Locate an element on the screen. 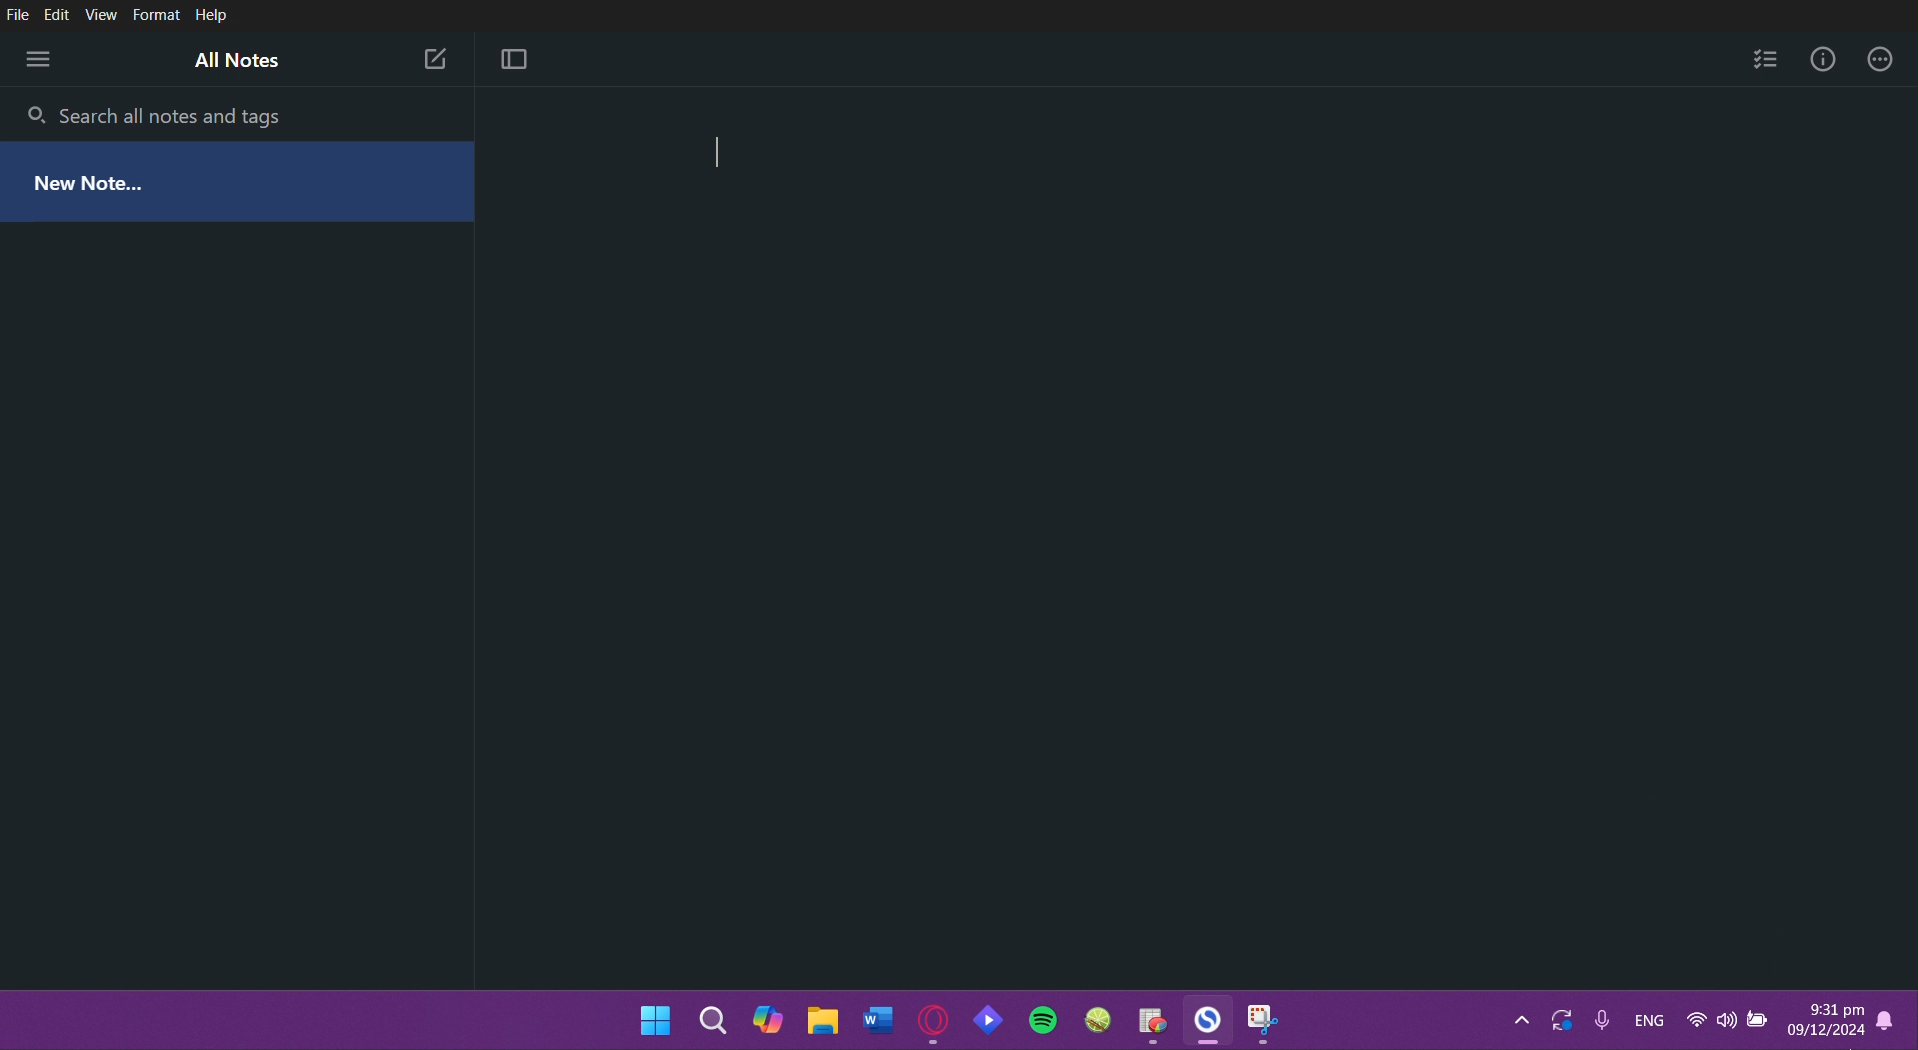  Focus Mode is located at coordinates (516, 60).